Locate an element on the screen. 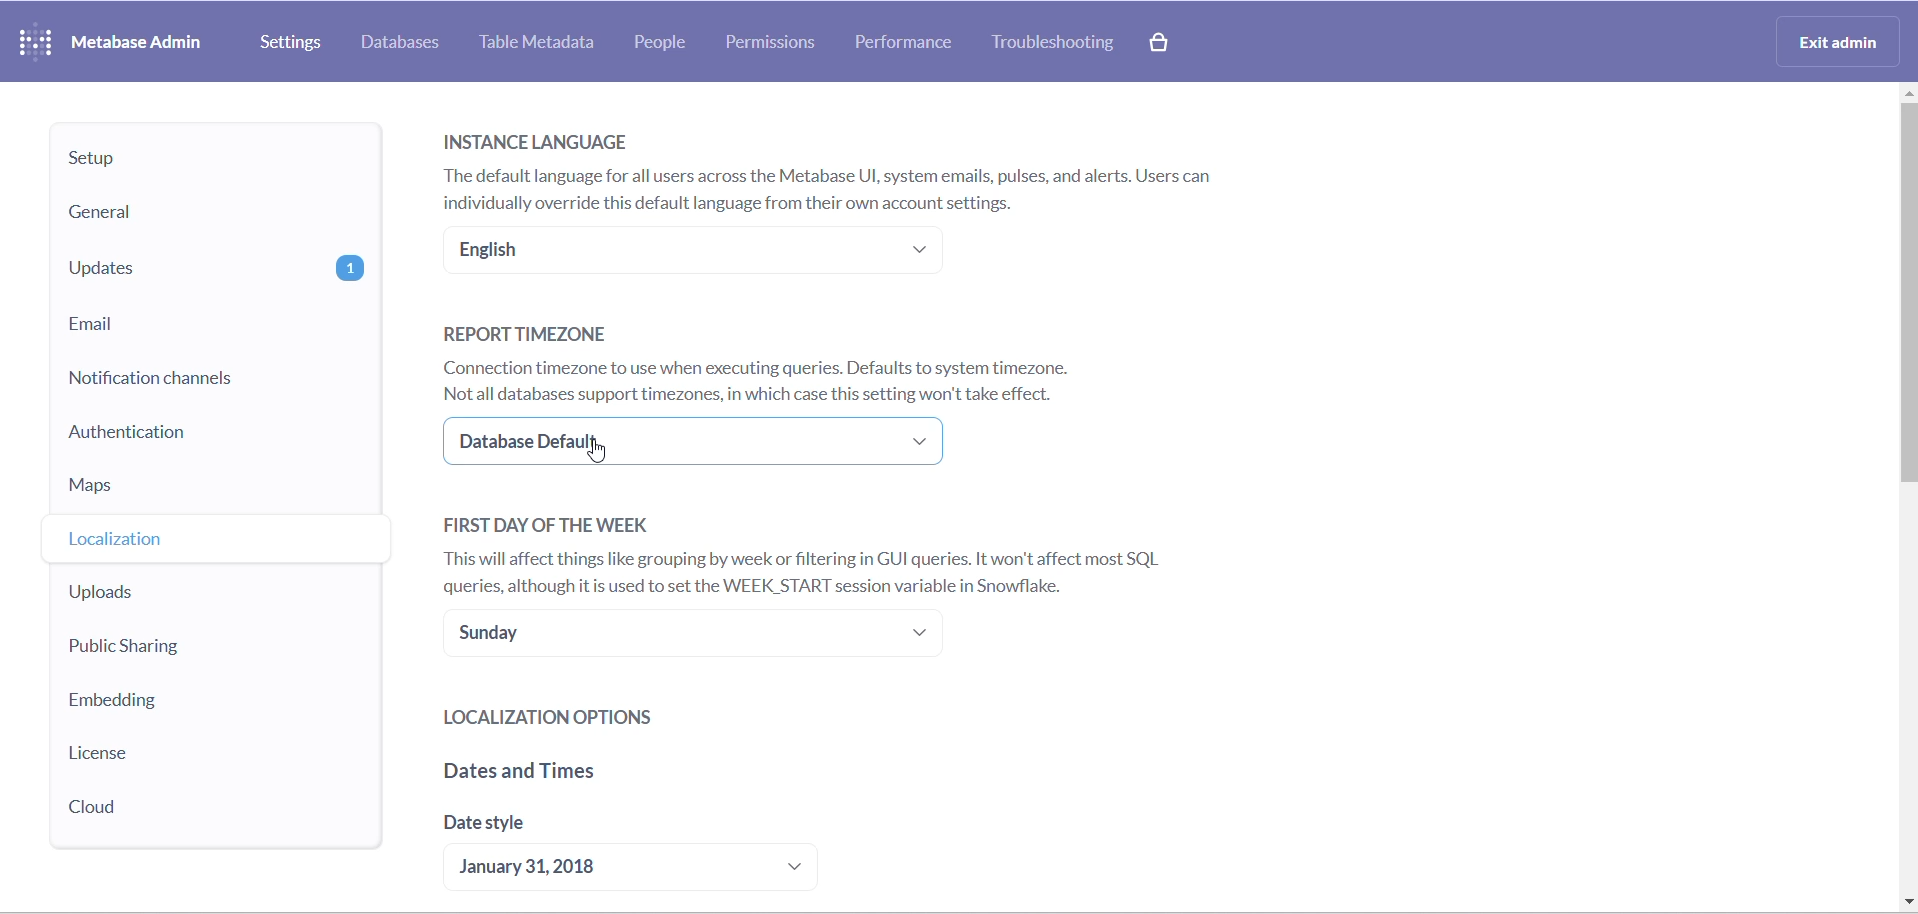 The height and width of the screenshot is (914, 1918). CART is located at coordinates (1162, 45).